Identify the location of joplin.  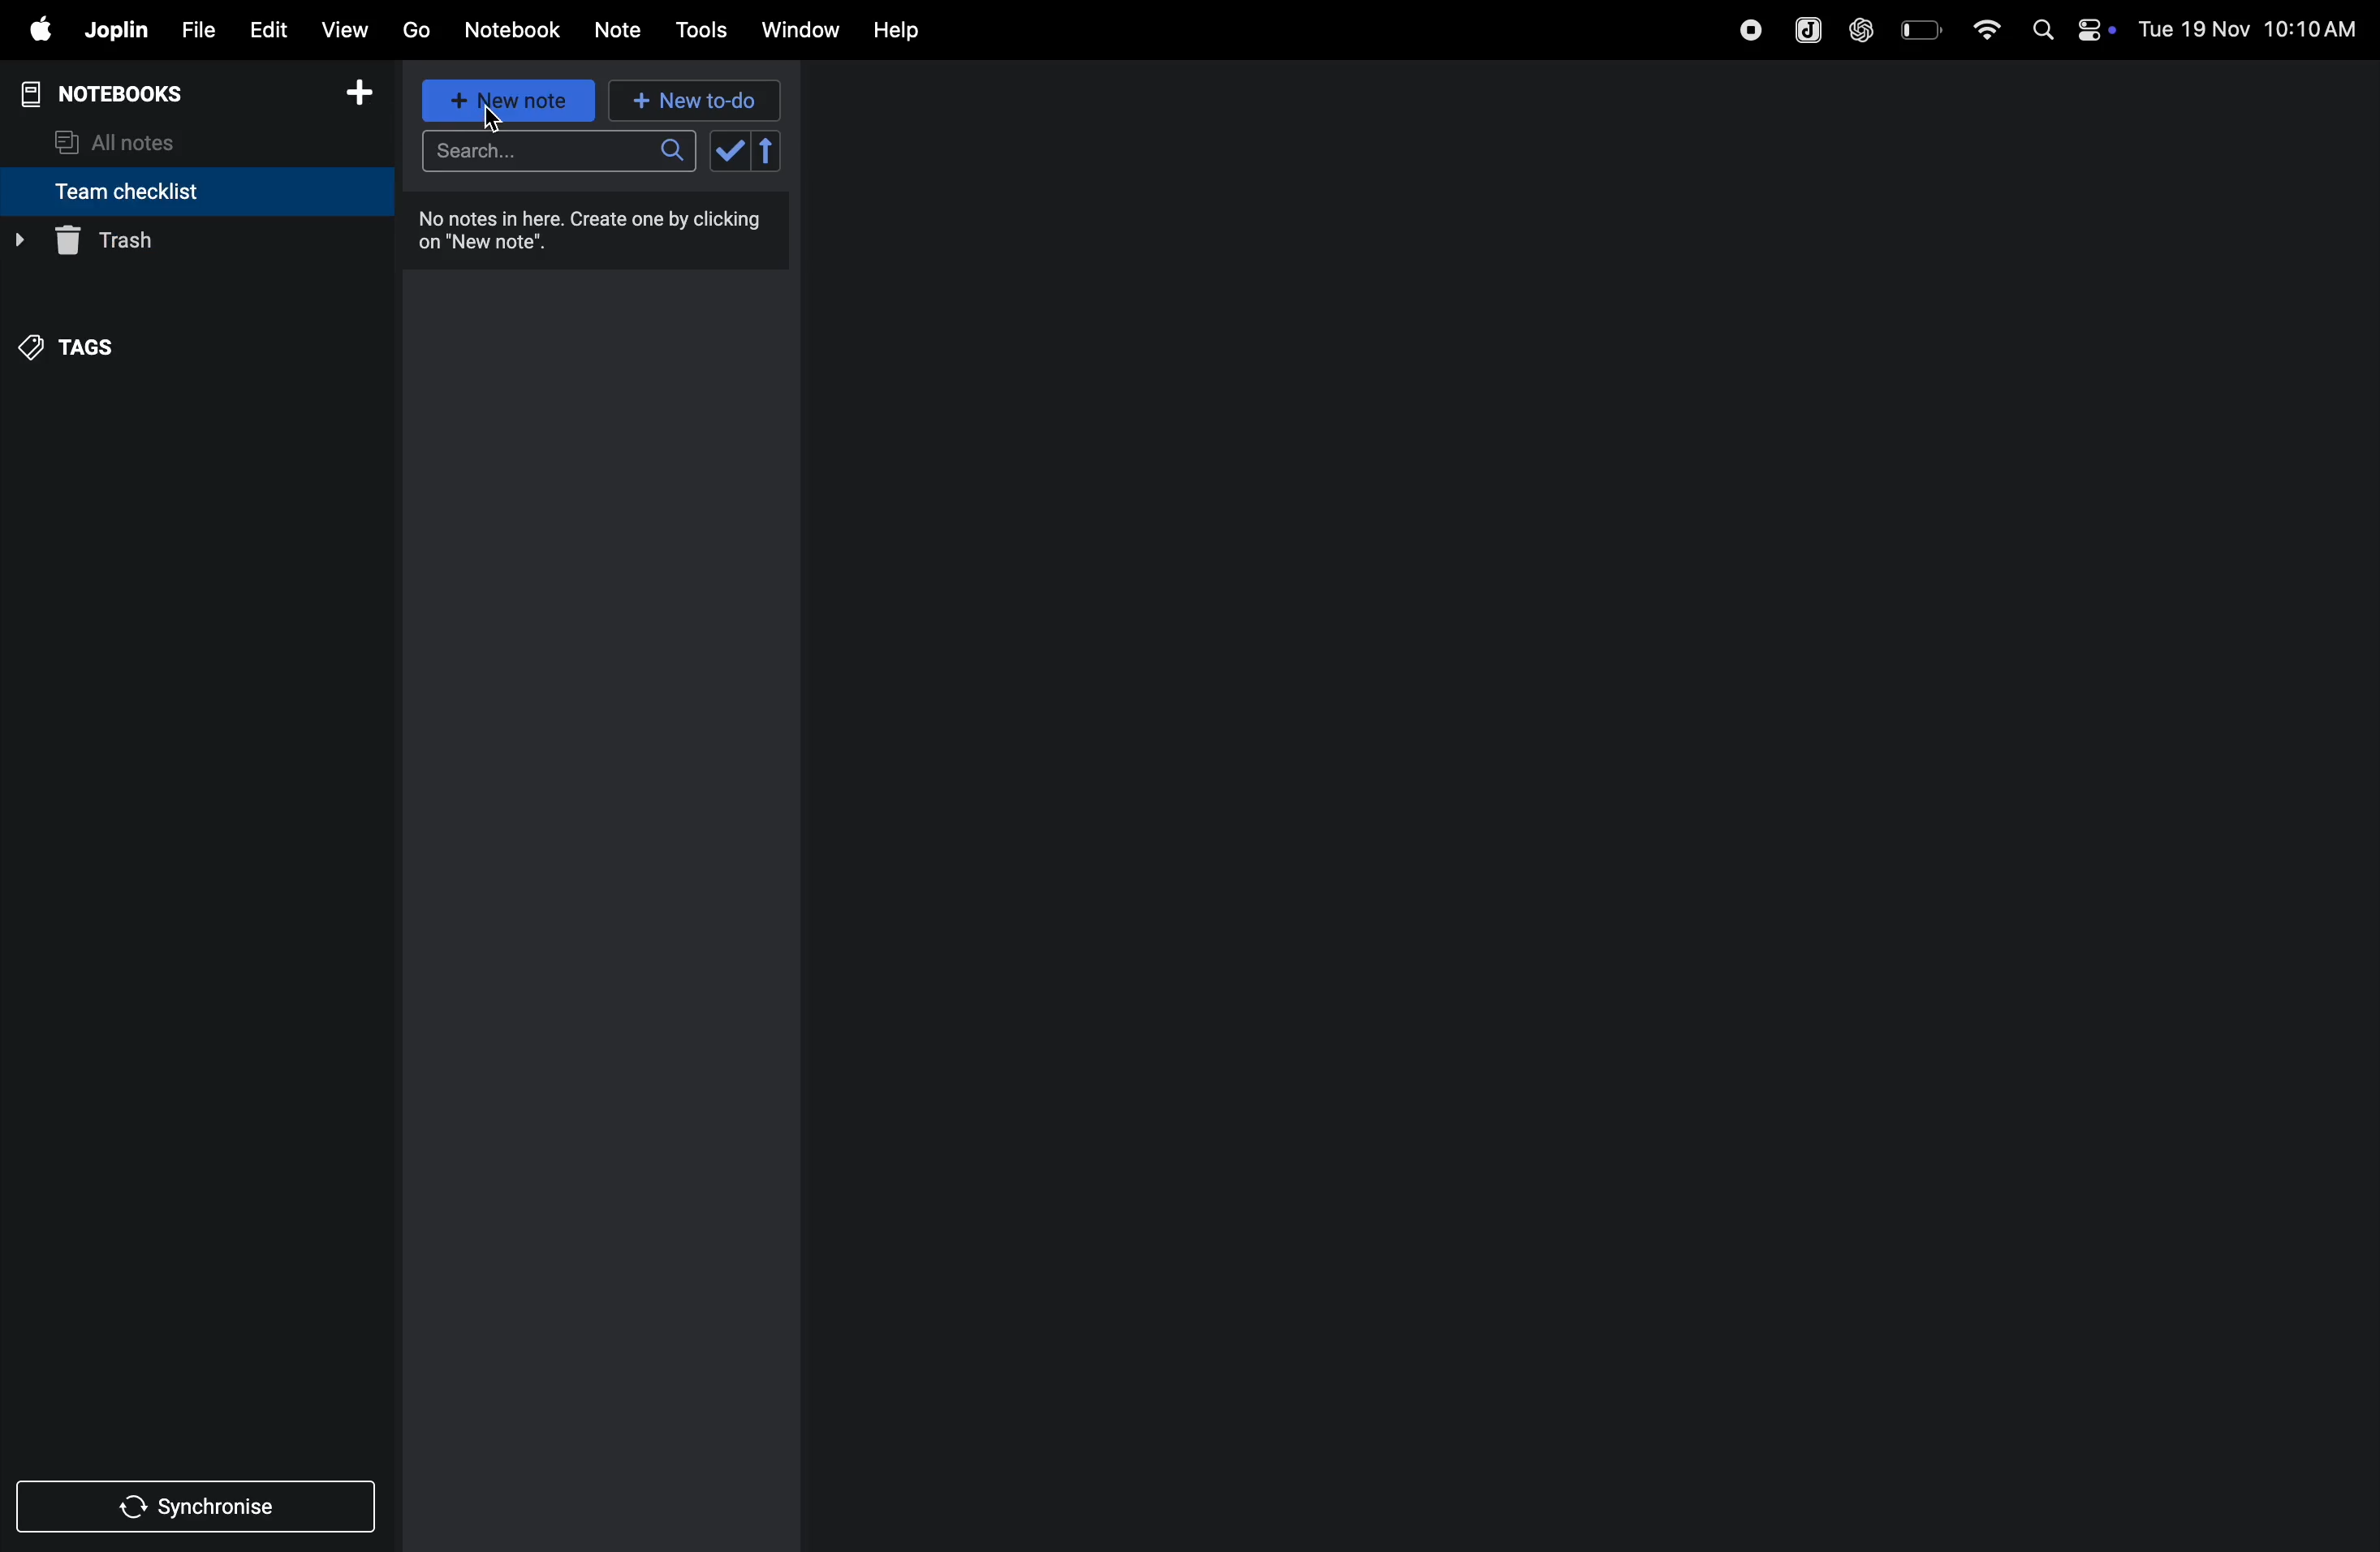
(1802, 27).